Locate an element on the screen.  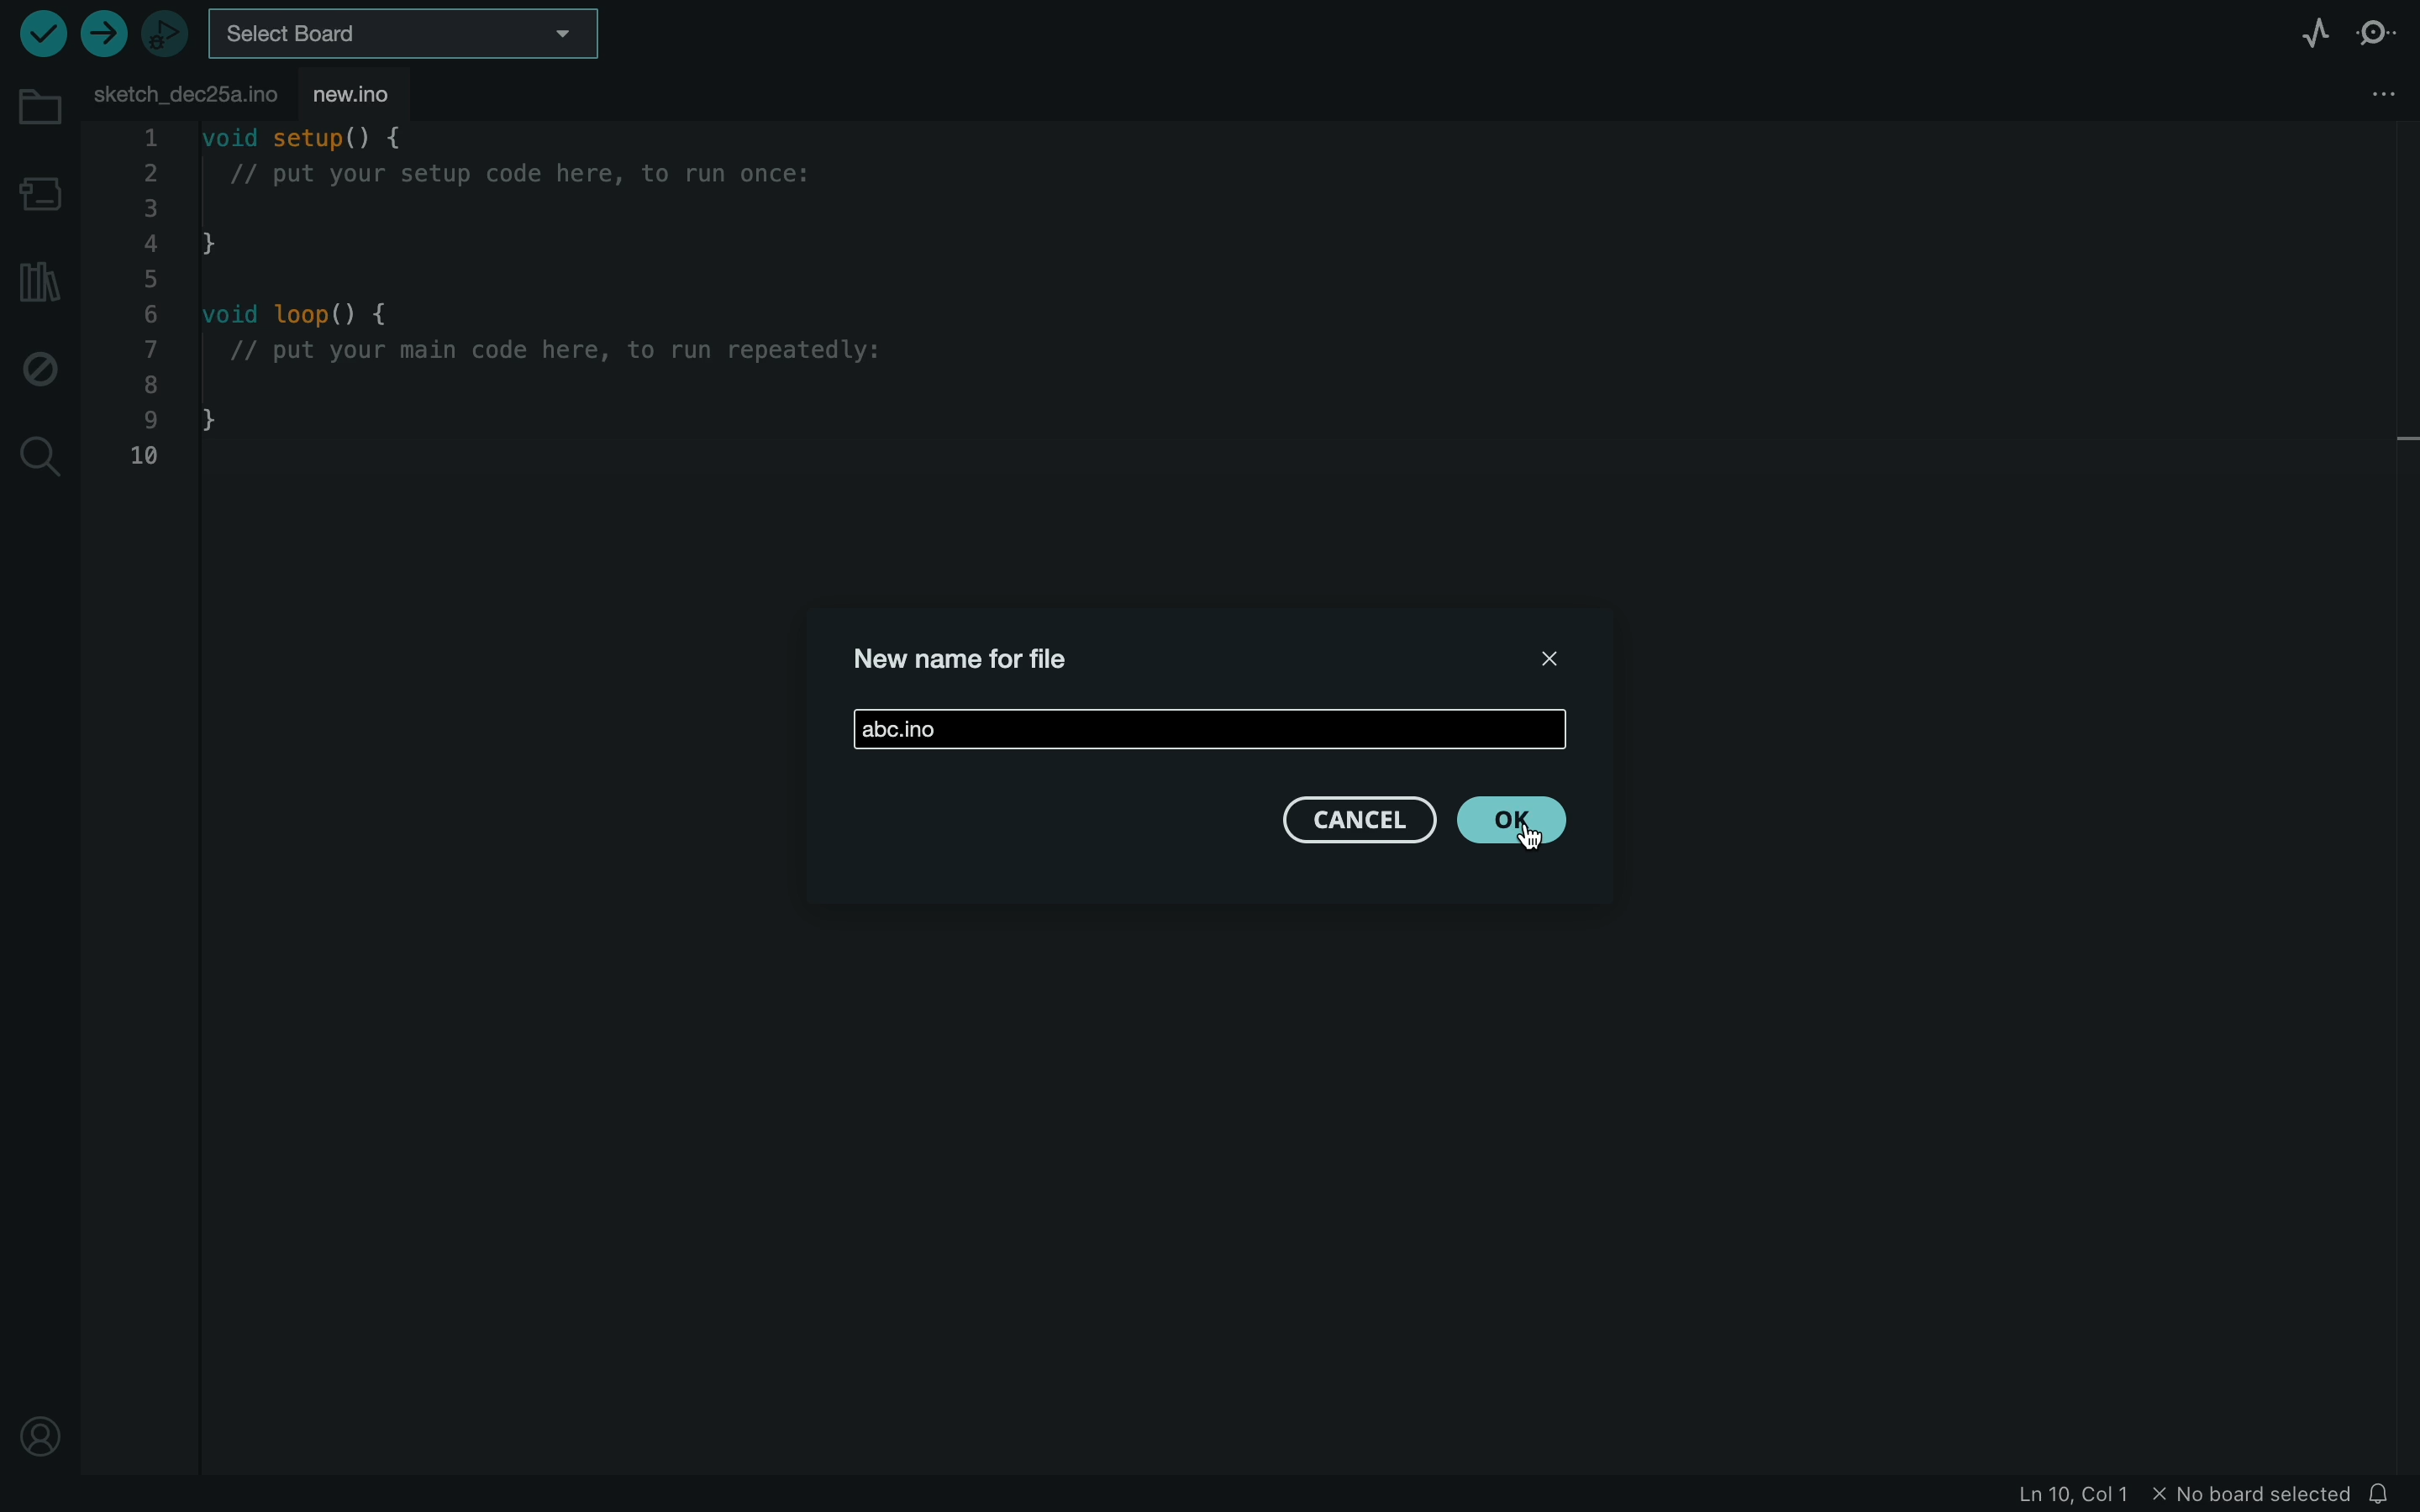
search is located at coordinates (41, 457).